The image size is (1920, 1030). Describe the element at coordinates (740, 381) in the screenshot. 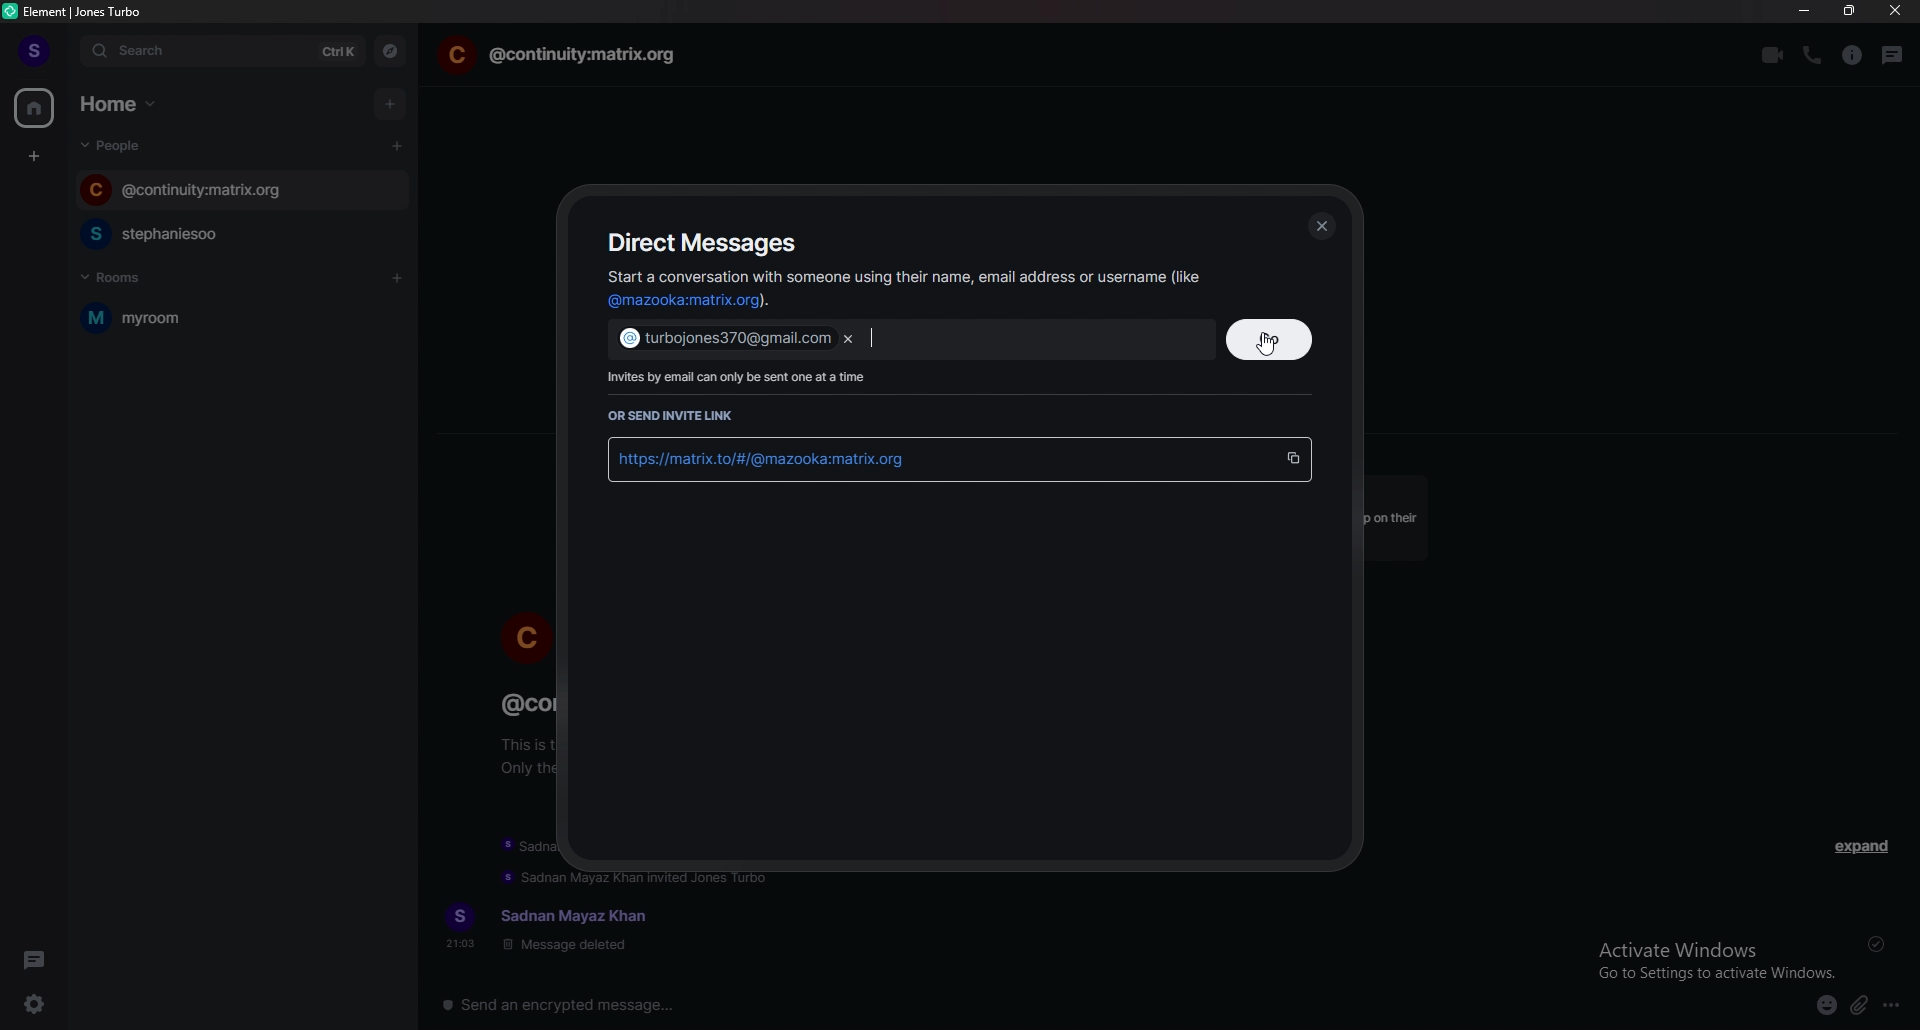

I see `info` at that location.